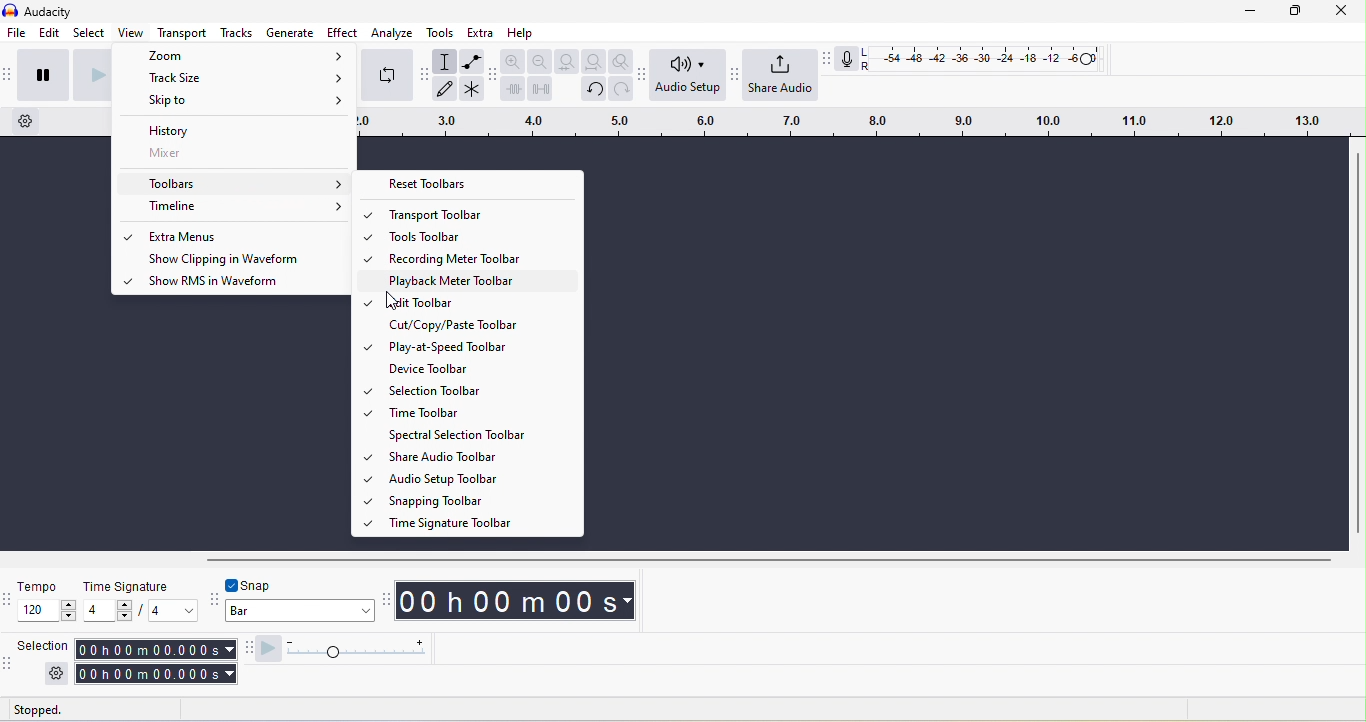 This screenshot has width=1366, height=722. Describe the element at coordinates (468, 184) in the screenshot. I see `Reset toolbar` at that location.